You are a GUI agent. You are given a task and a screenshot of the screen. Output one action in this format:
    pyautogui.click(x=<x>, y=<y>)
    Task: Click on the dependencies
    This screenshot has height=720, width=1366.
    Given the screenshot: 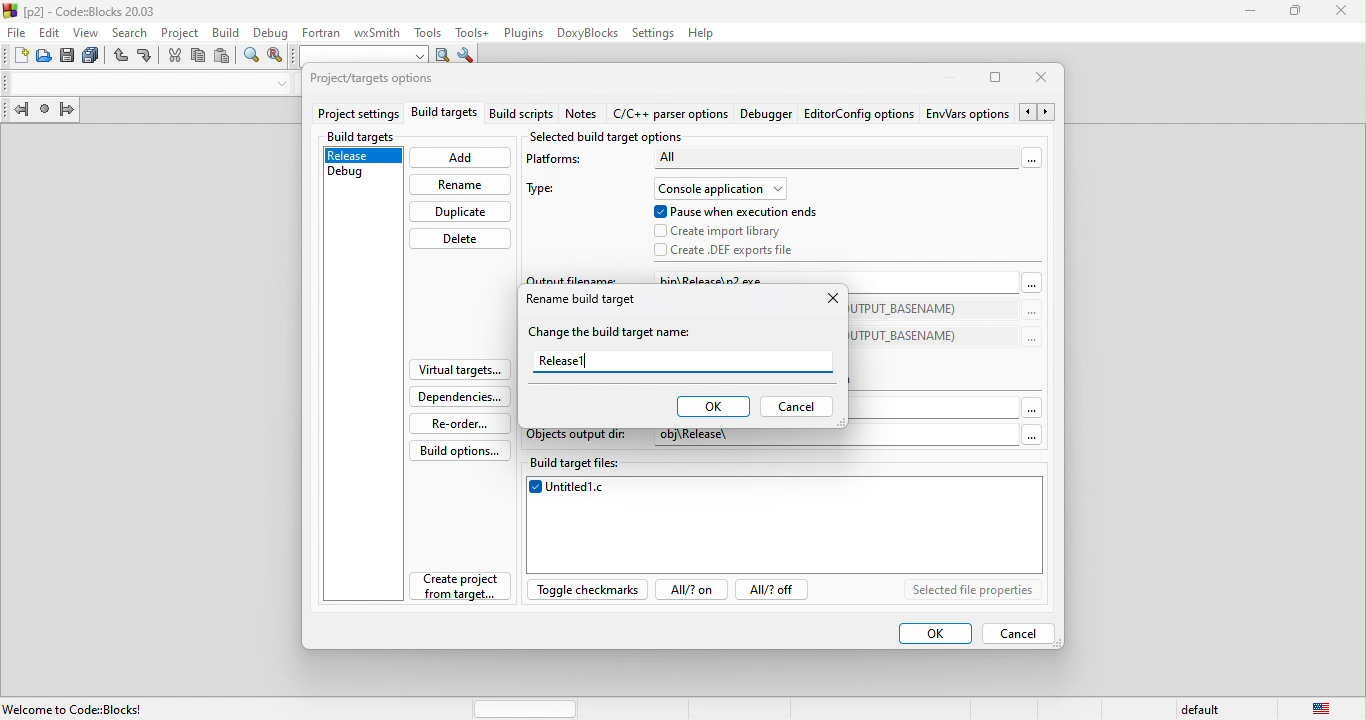 What is the action you would take?
    pyautogui.click(x=459, y=397)
    